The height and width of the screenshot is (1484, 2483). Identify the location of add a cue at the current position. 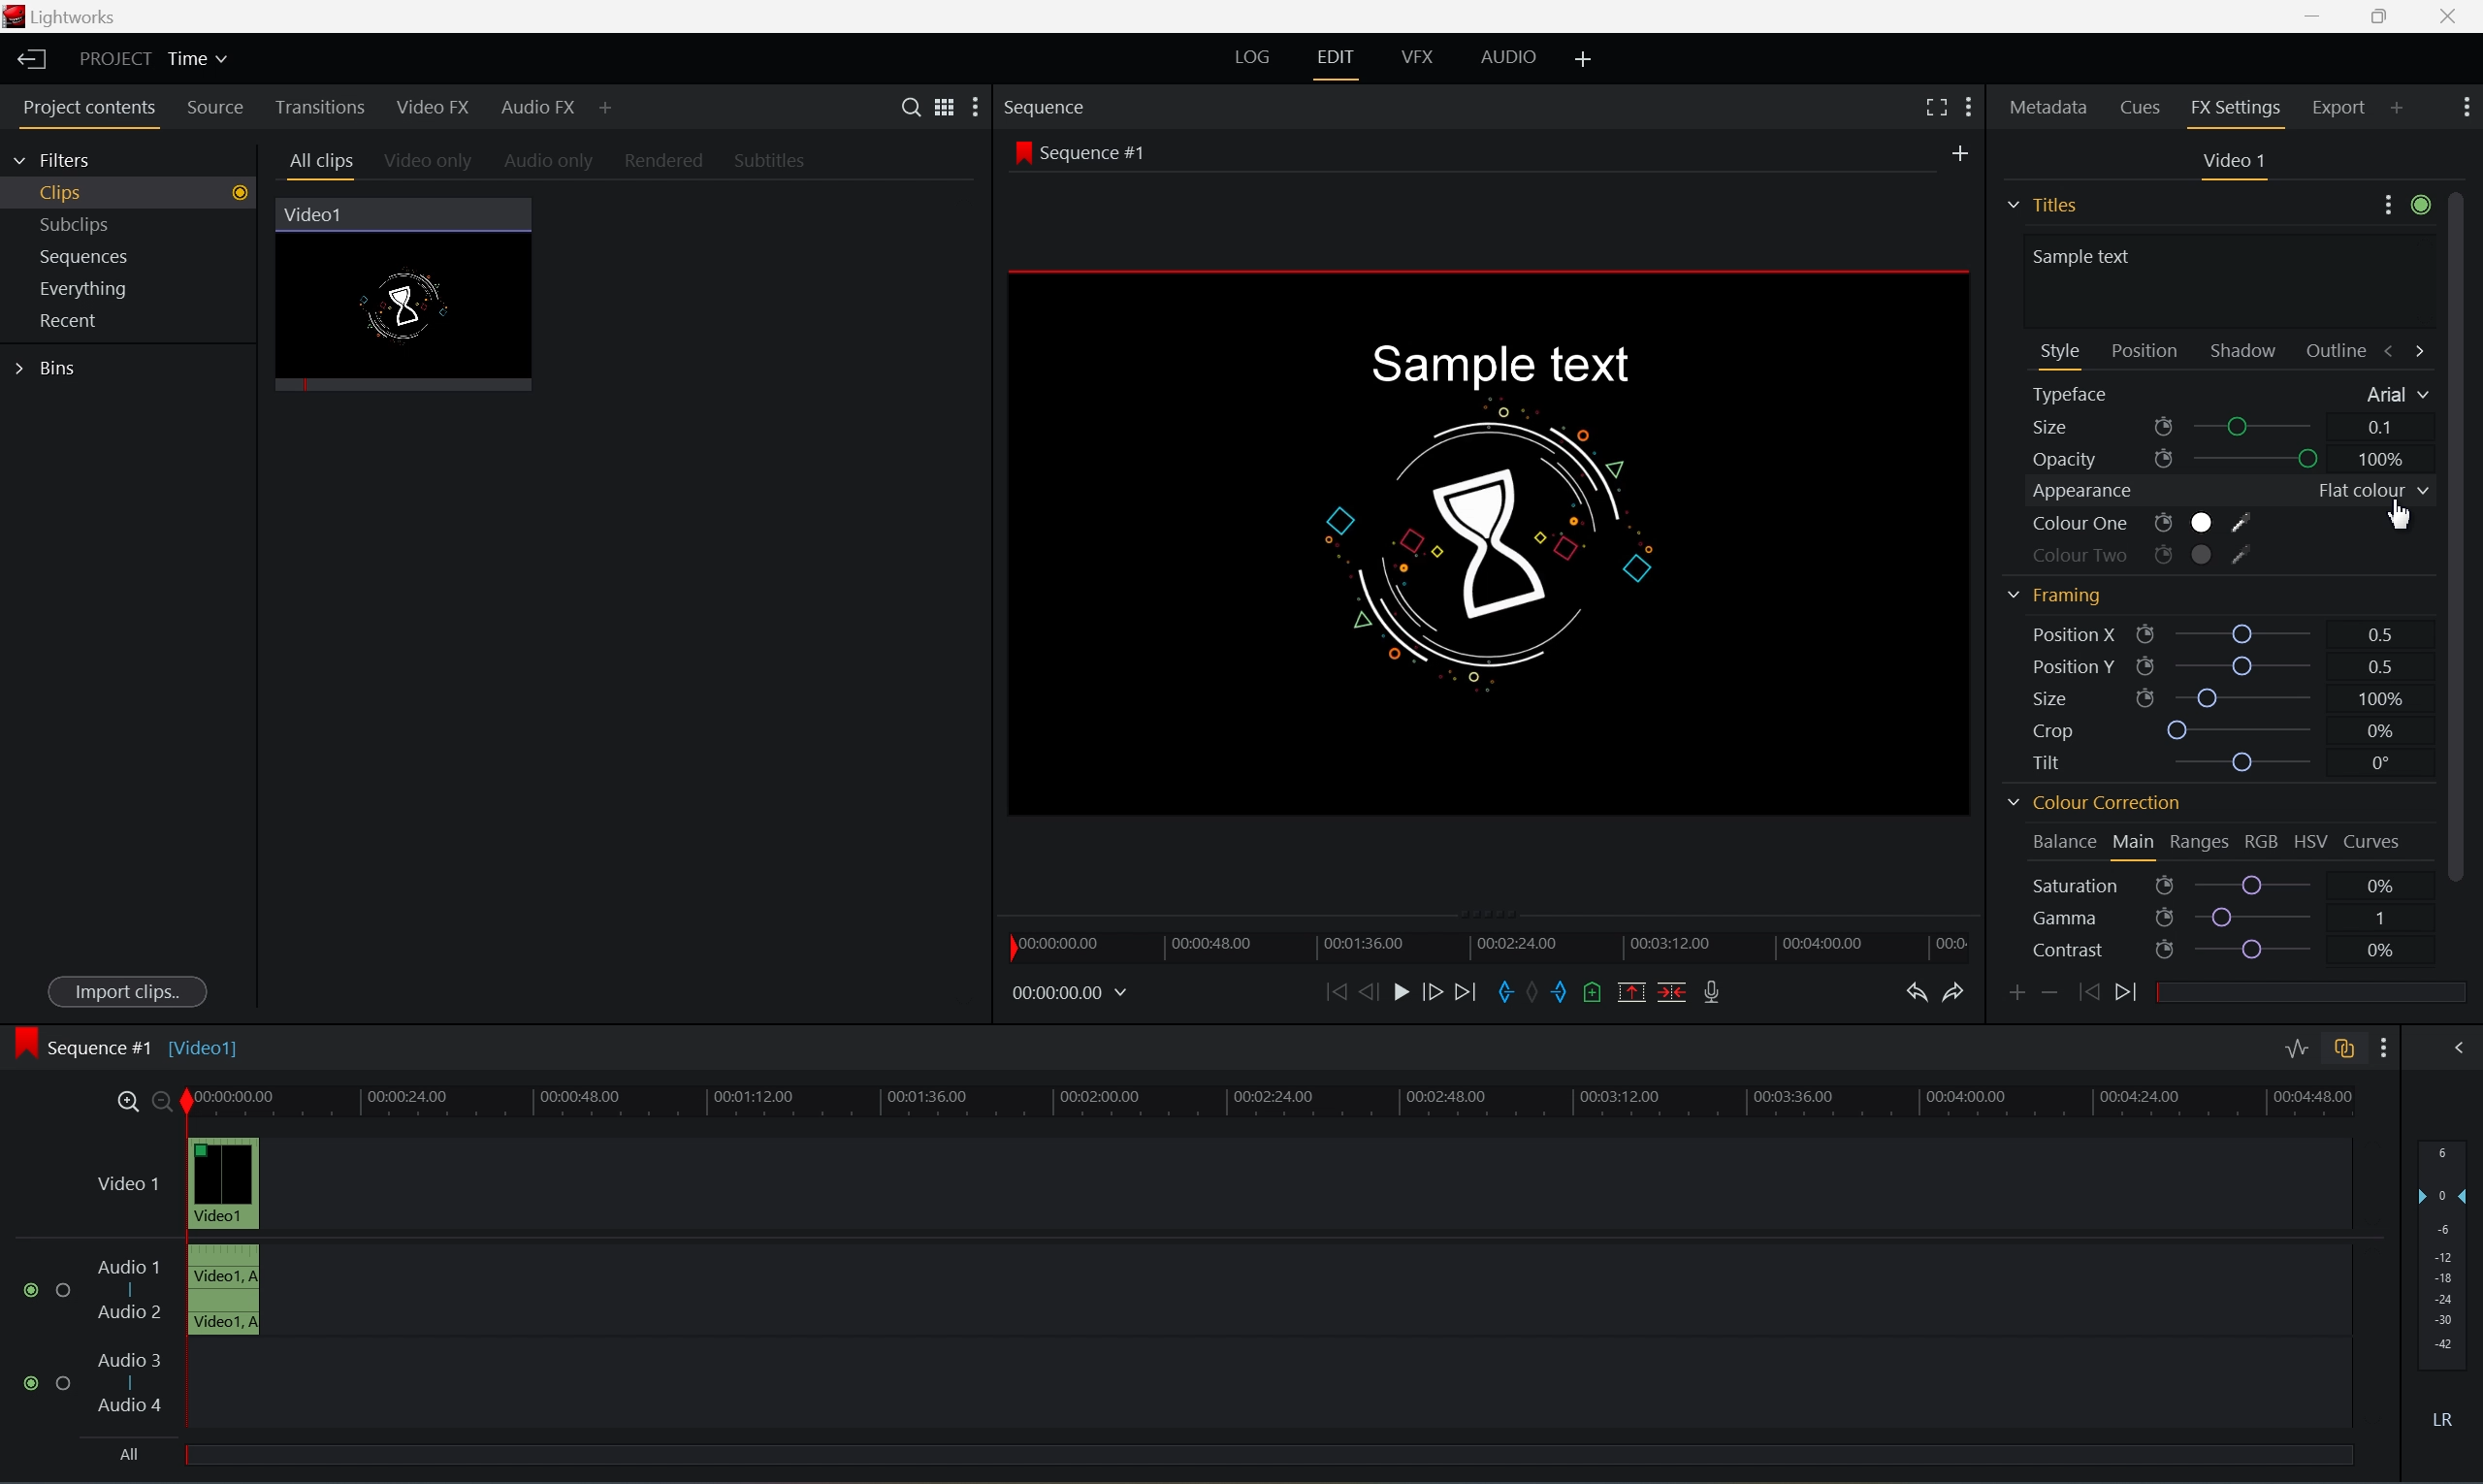
(1600, 994).